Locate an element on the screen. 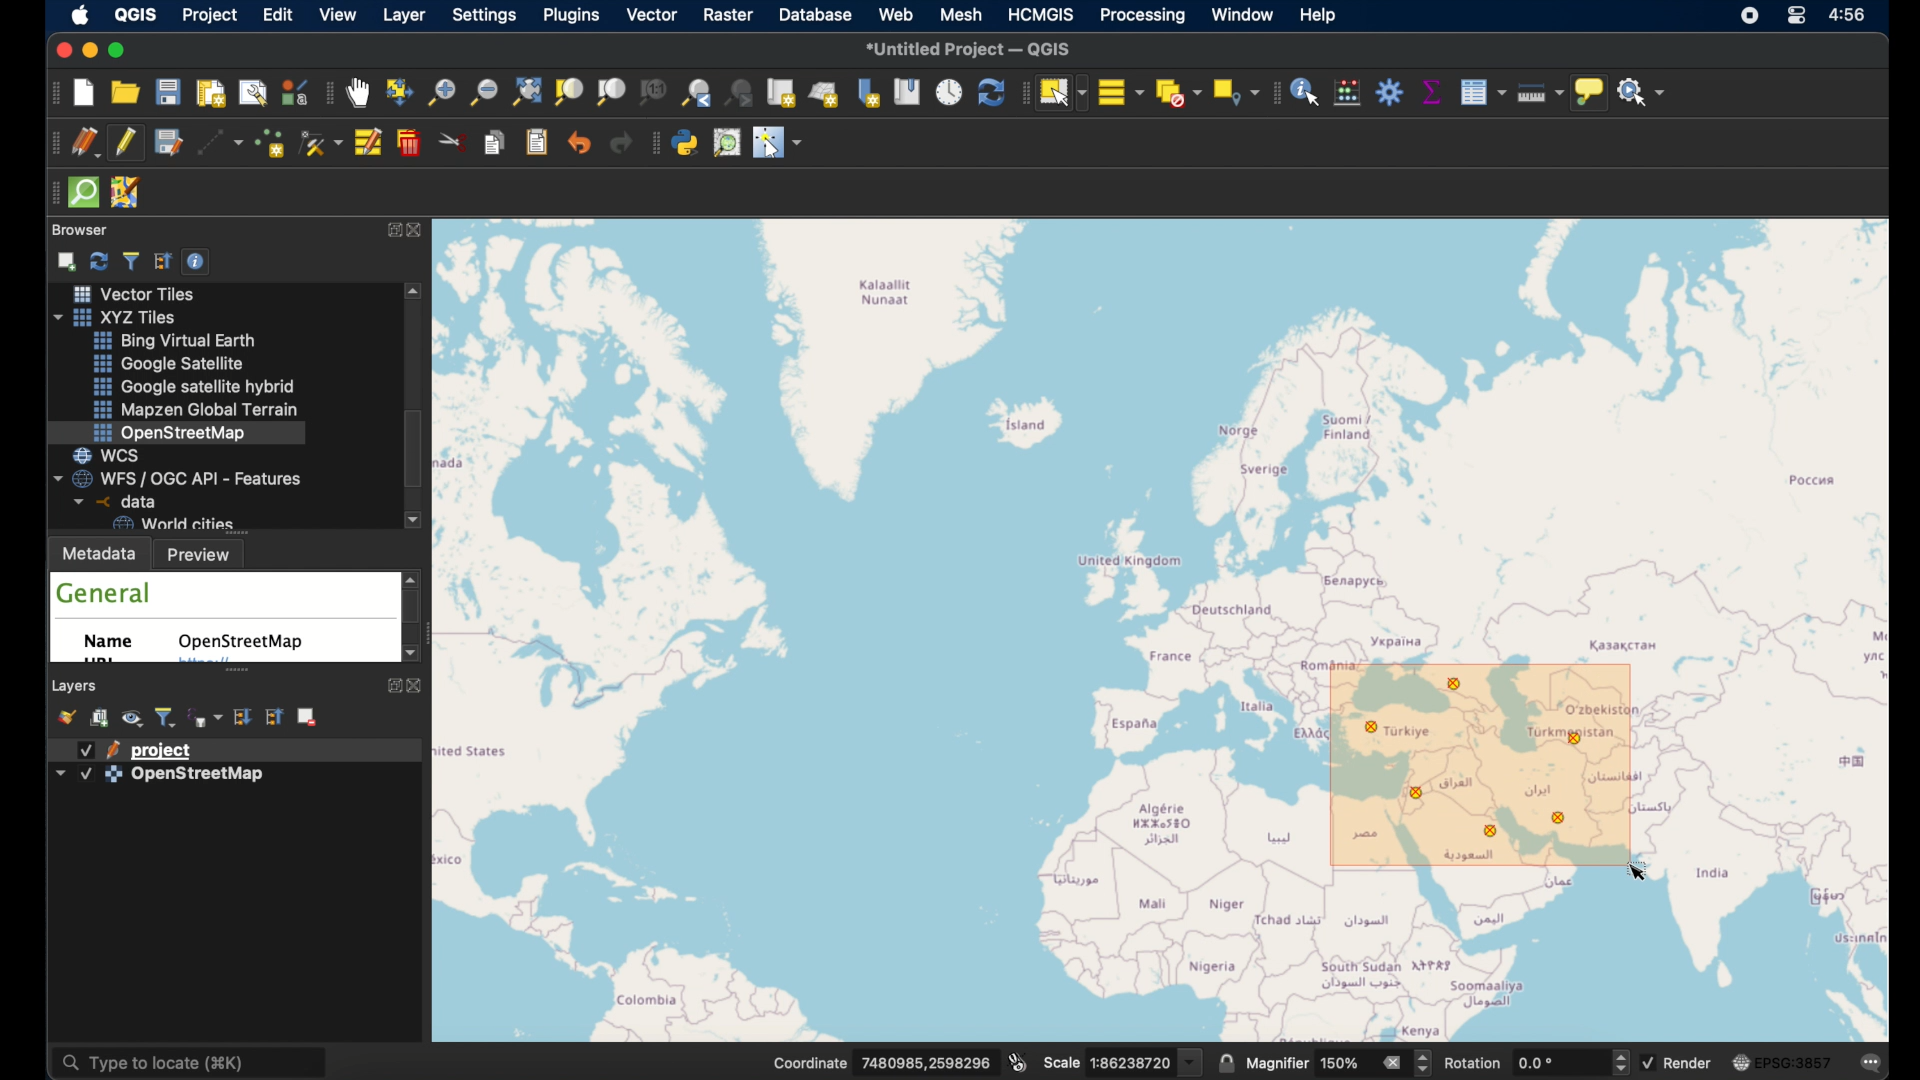 This screenshot has height=1080, width=1920. vertex tool is located at coordinates (321, 142).